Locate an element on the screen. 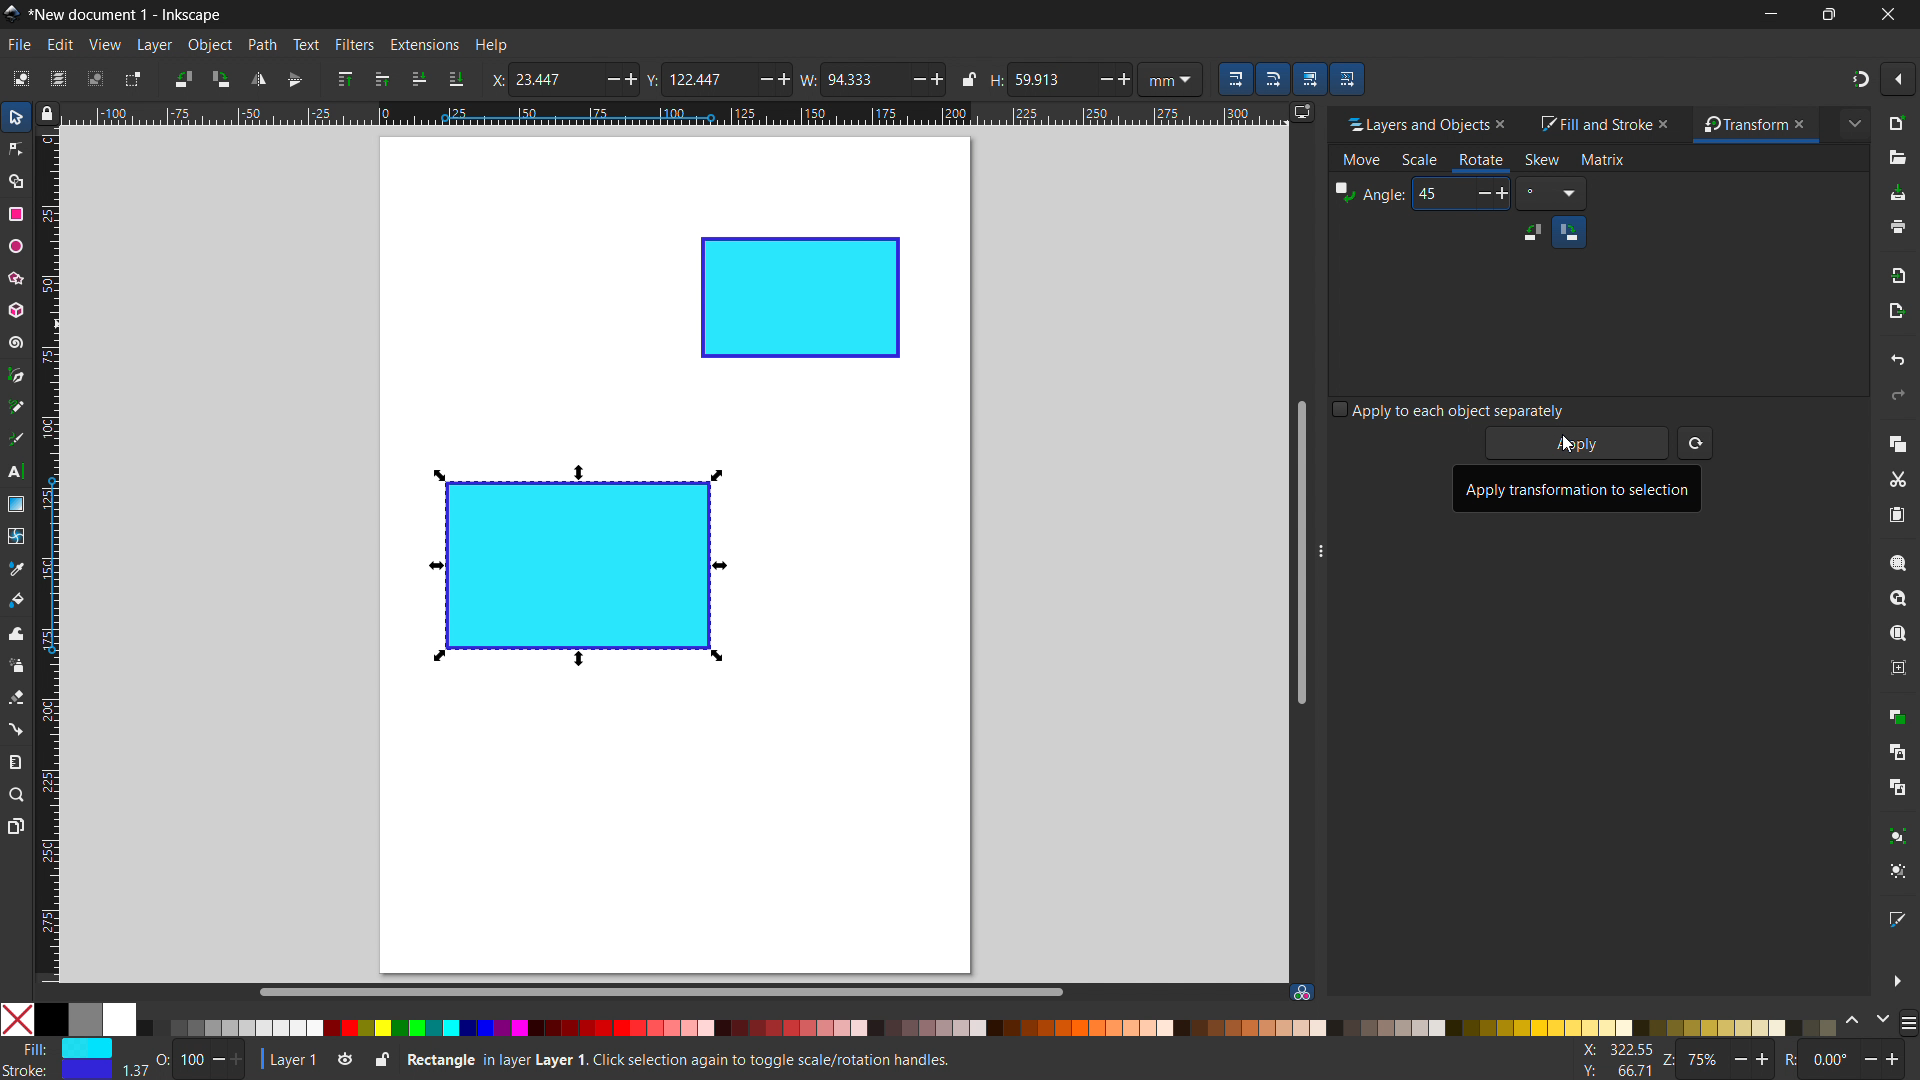  Solid Black is located at coordinates (52, 1021).